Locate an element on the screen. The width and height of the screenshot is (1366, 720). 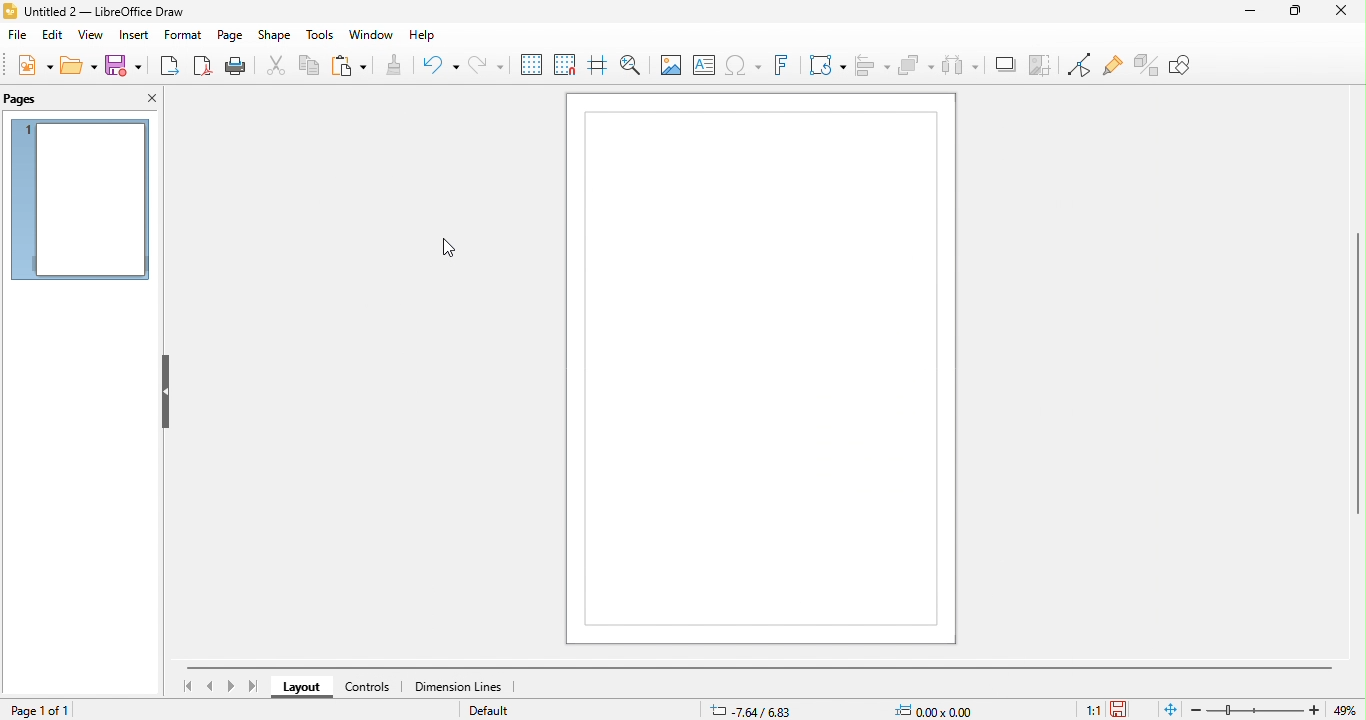
paste is located at coordinates (348, 67).